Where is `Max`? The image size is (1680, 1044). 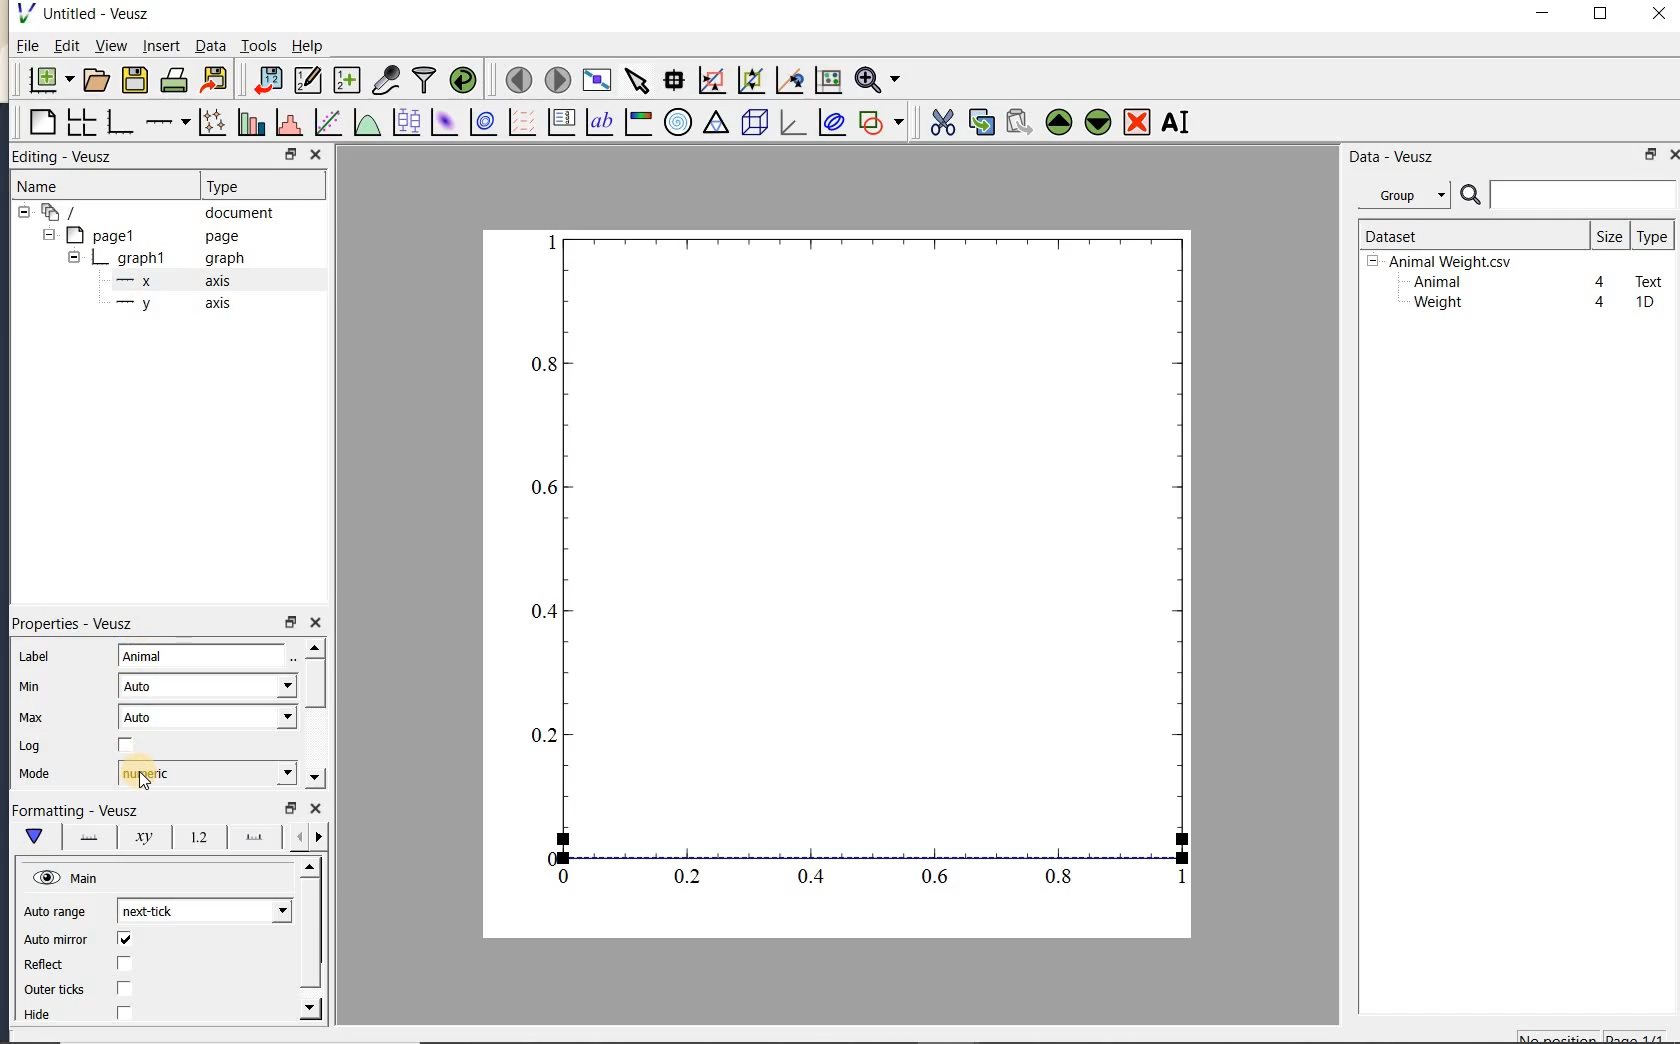
Max is located at coordinates (31, 717).